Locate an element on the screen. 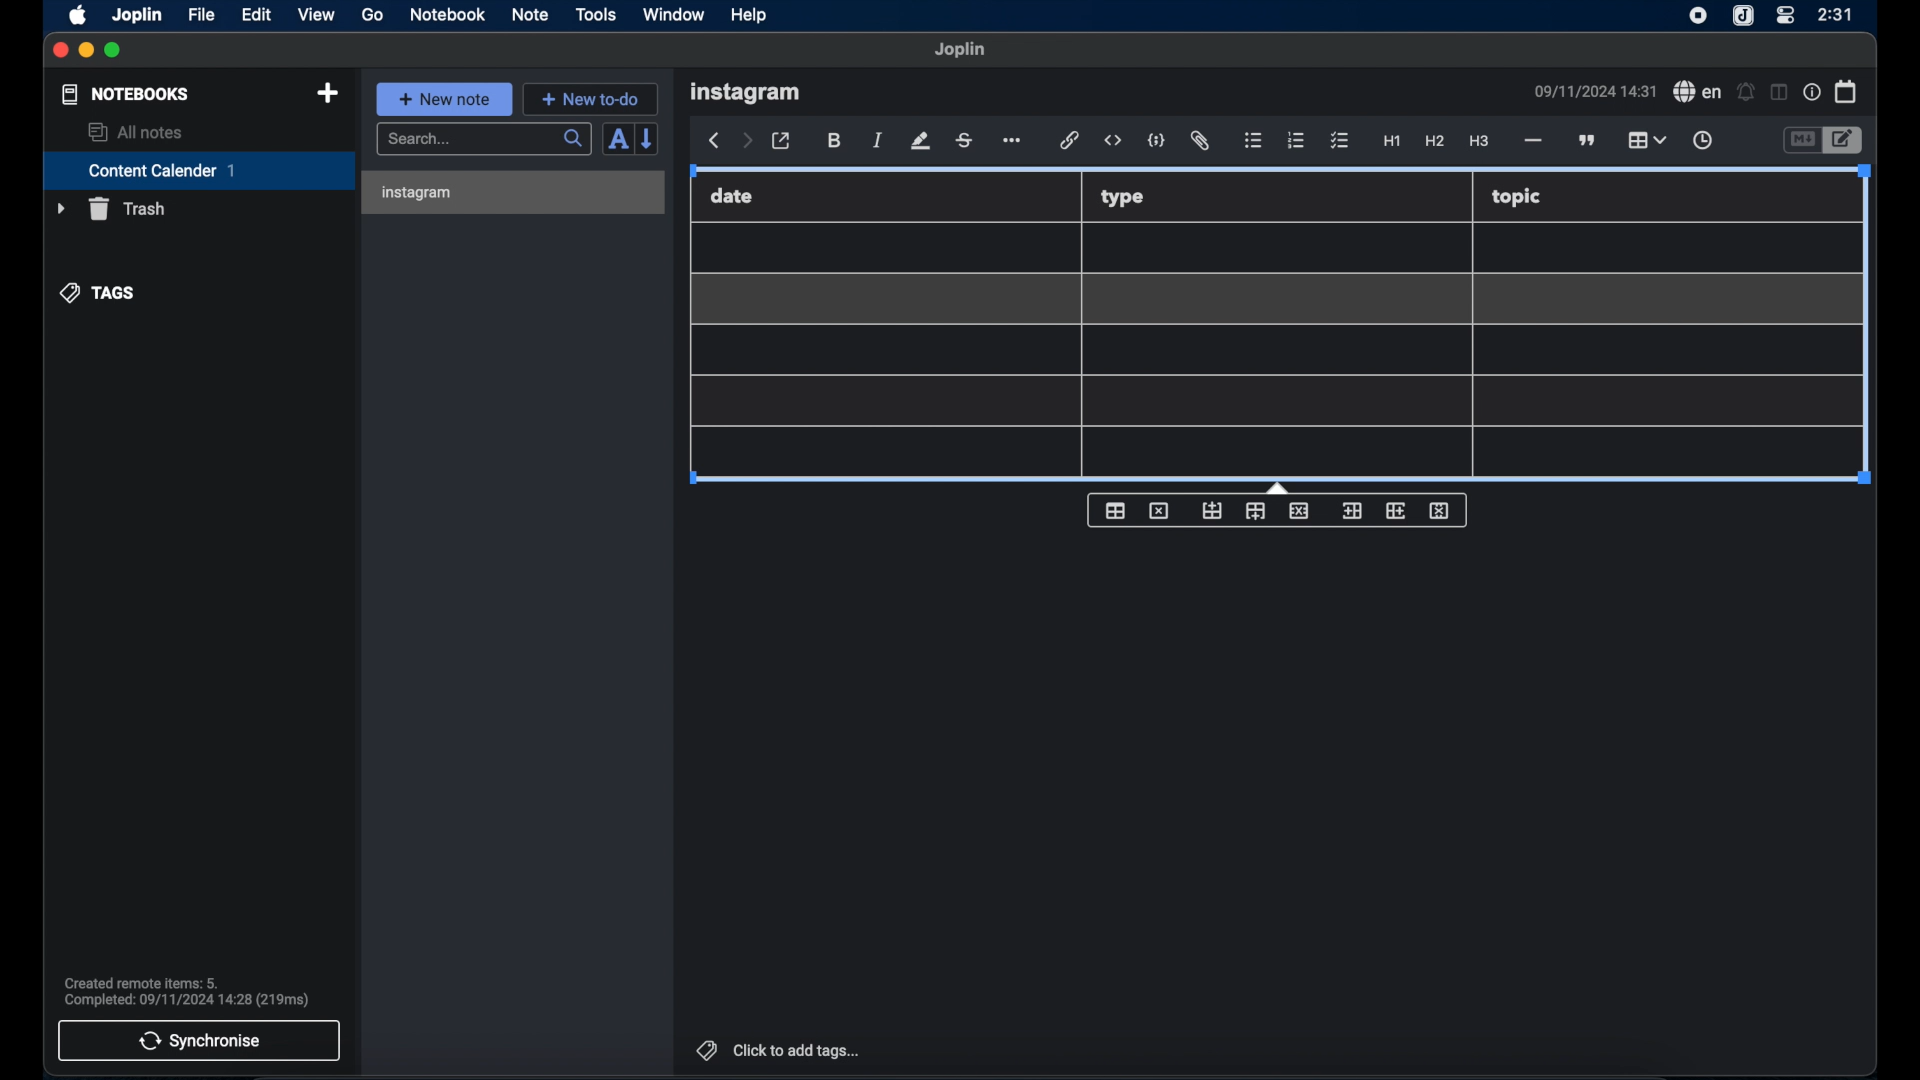 This screenshot has height=1080, width=1920. new notebook is located at coordinates (329, 94).